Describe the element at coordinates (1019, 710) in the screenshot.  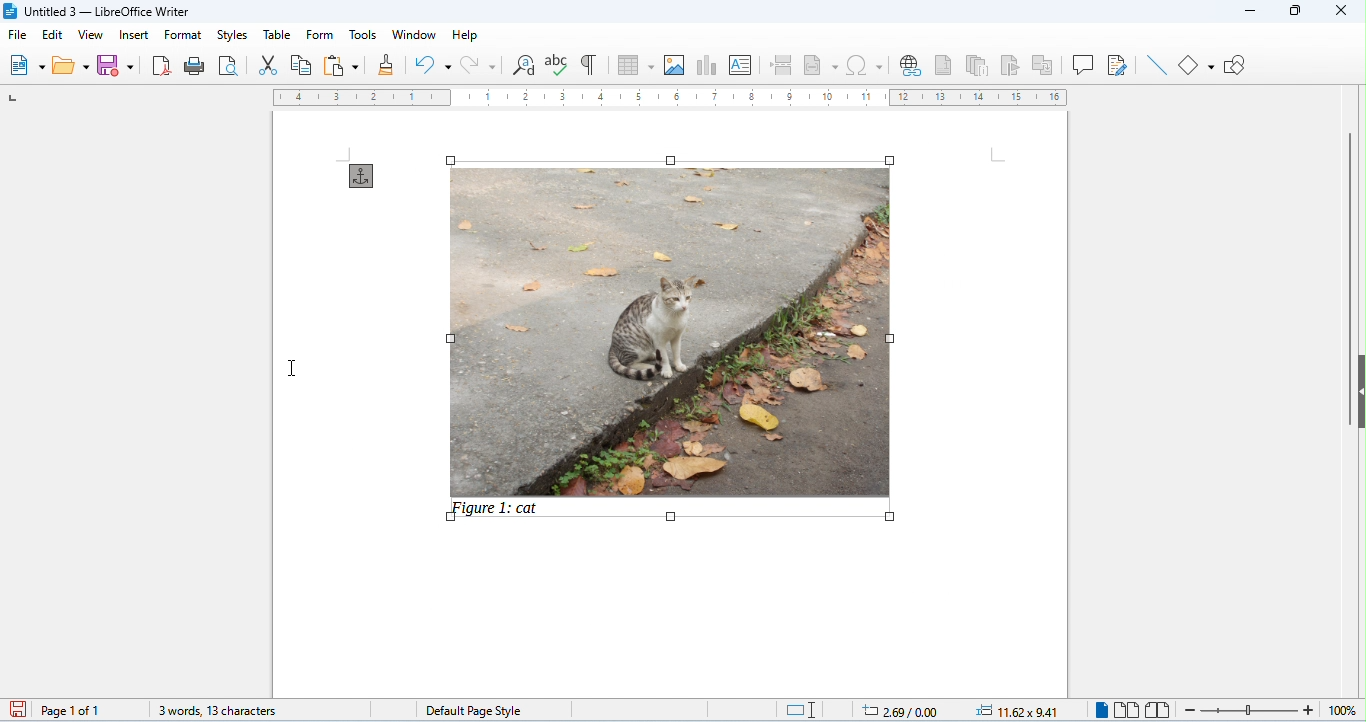
I see `object position` at that location.